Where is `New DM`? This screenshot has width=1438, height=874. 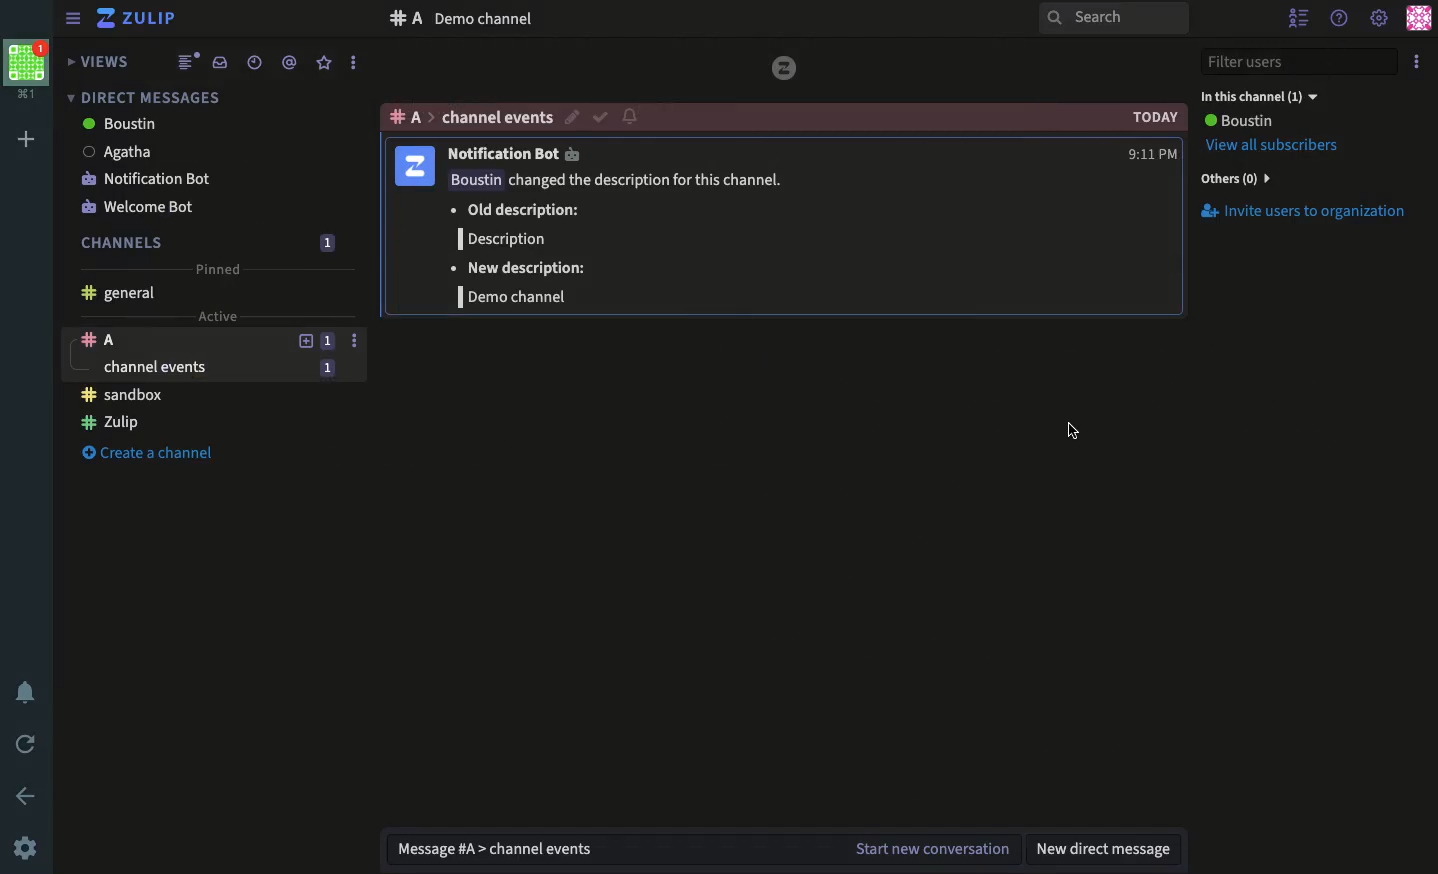 New DM is located at coordinates (1110, 851).